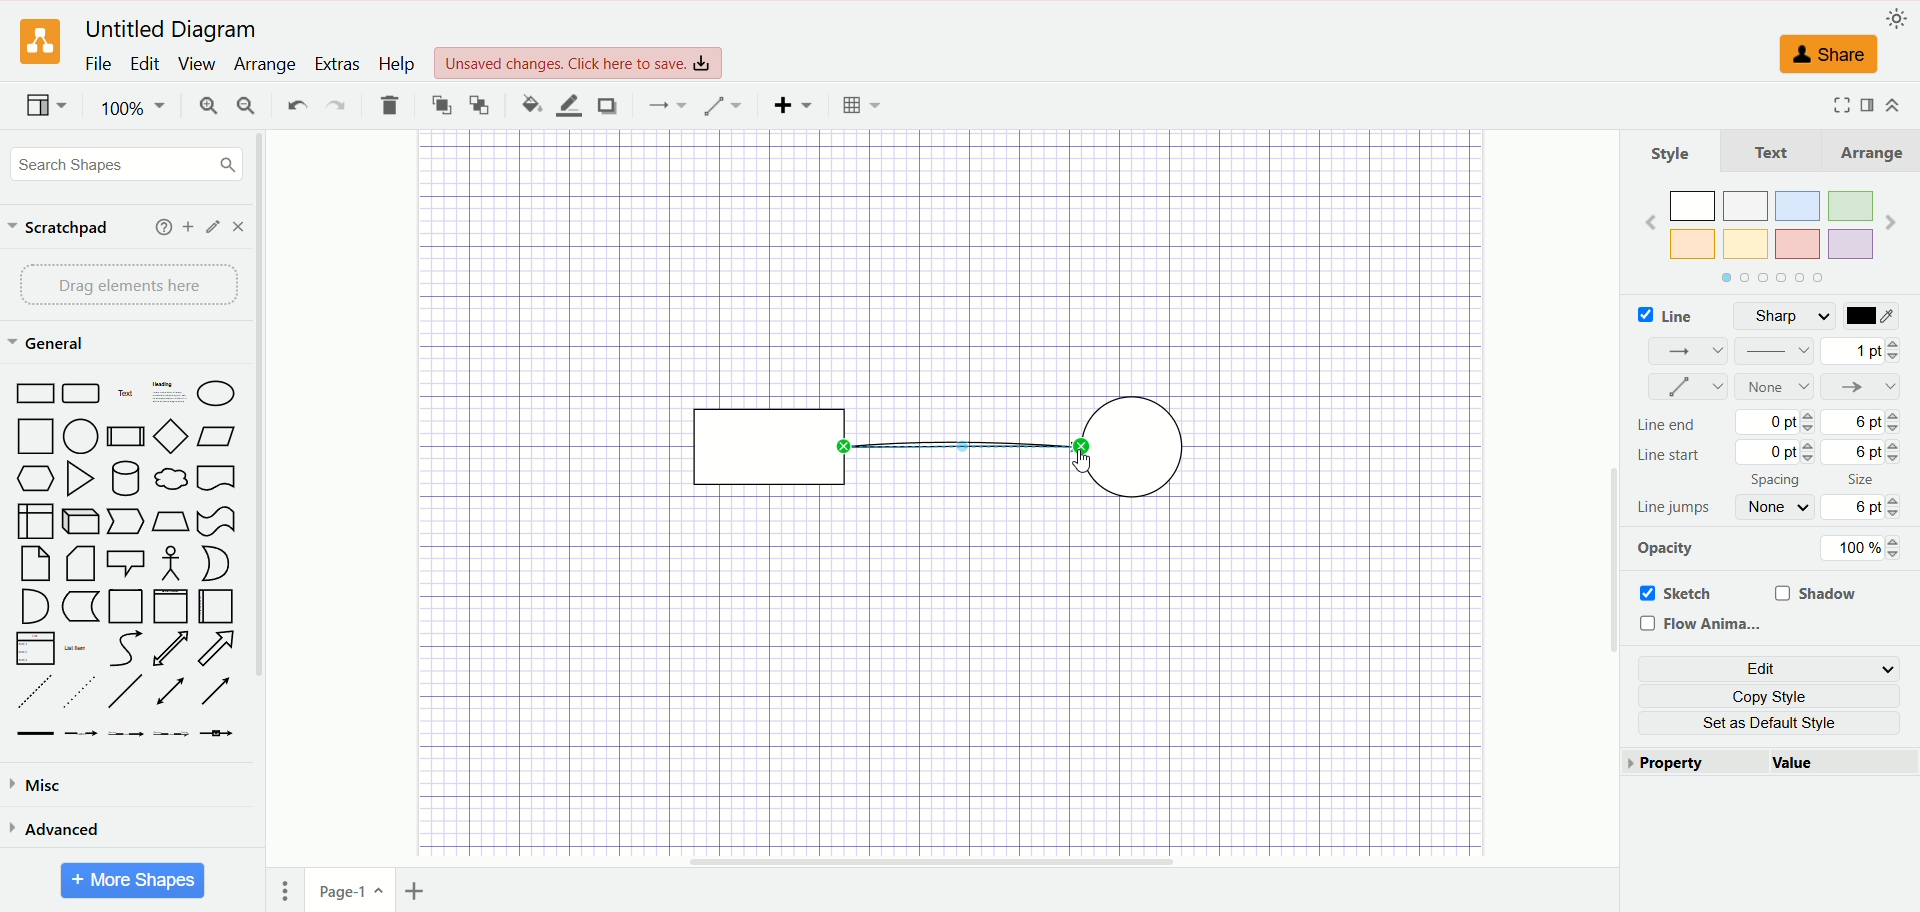  What do you see at coordinates (170, 395) in the screenshot?
I see `Heading with Text` at bounding box center [170, 395].